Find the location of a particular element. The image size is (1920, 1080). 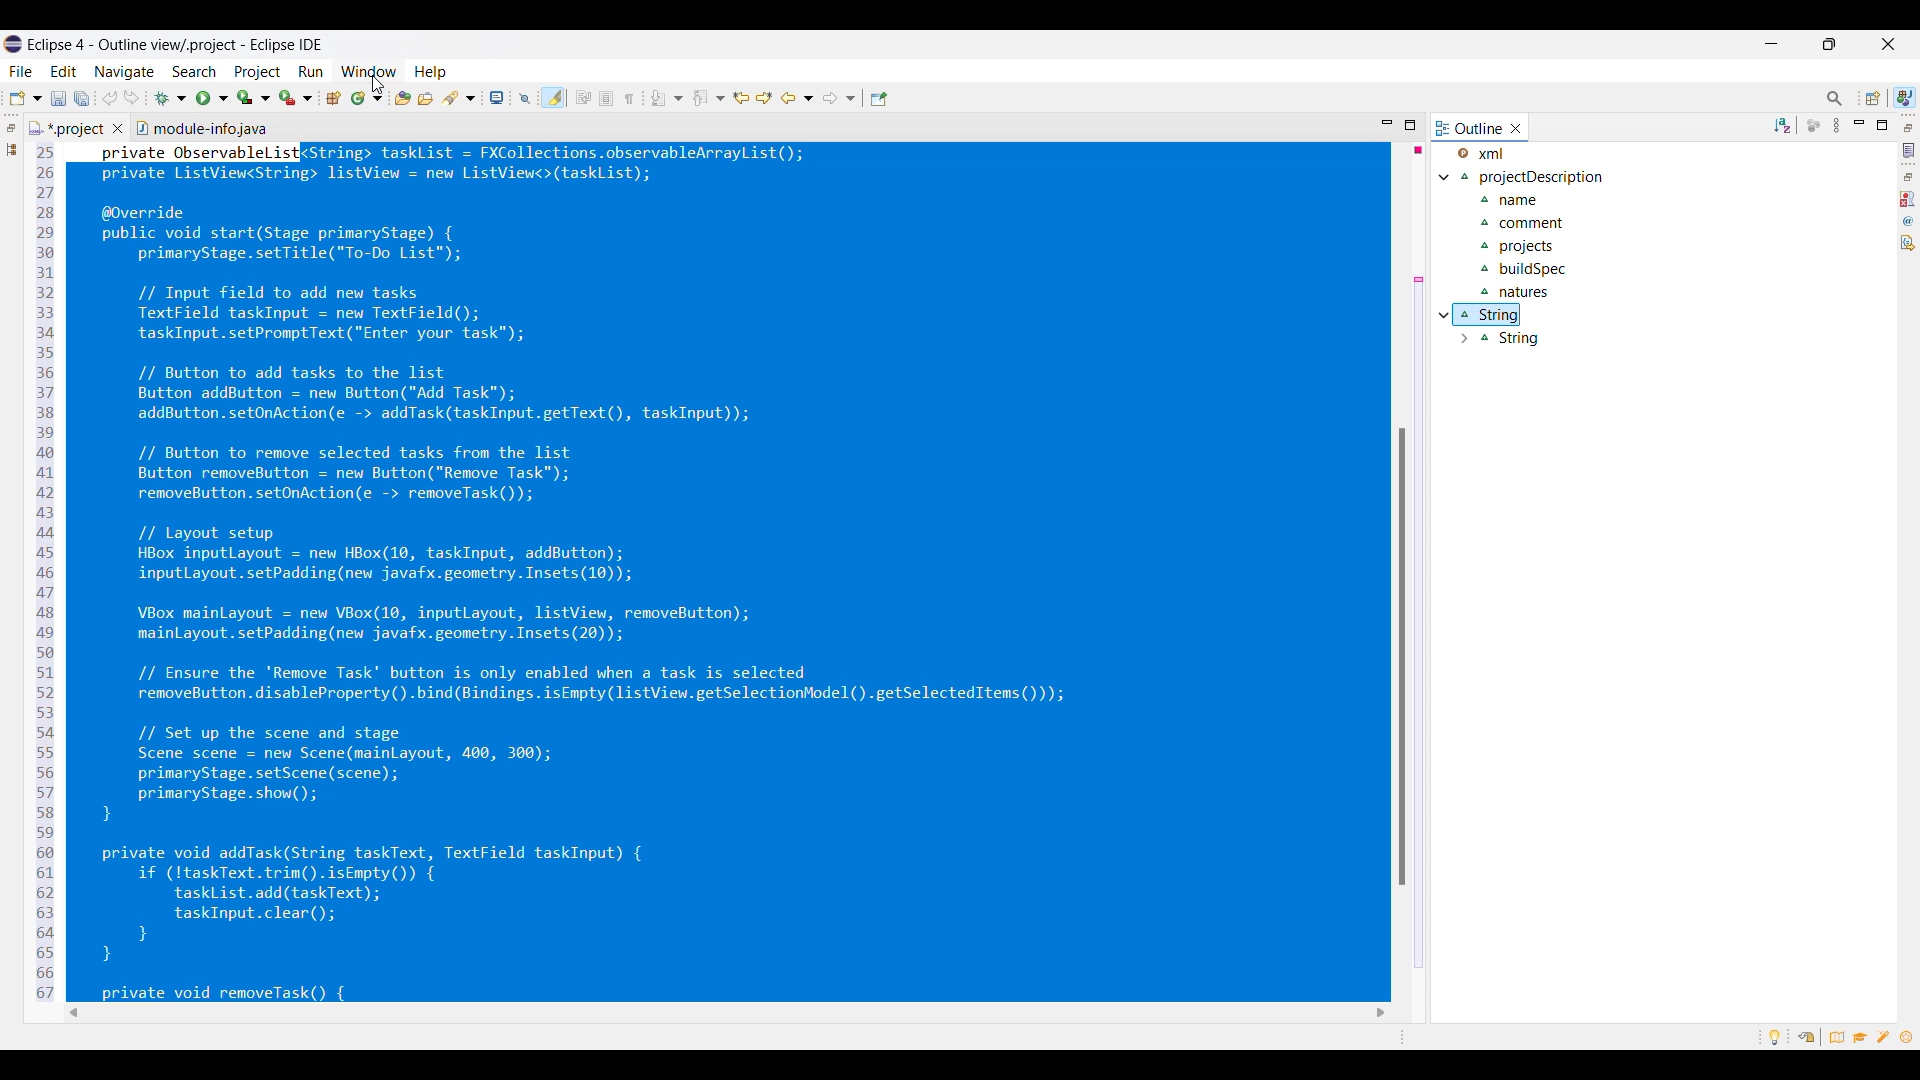

Toggle highlight current  is located at coordinates (553, 97).